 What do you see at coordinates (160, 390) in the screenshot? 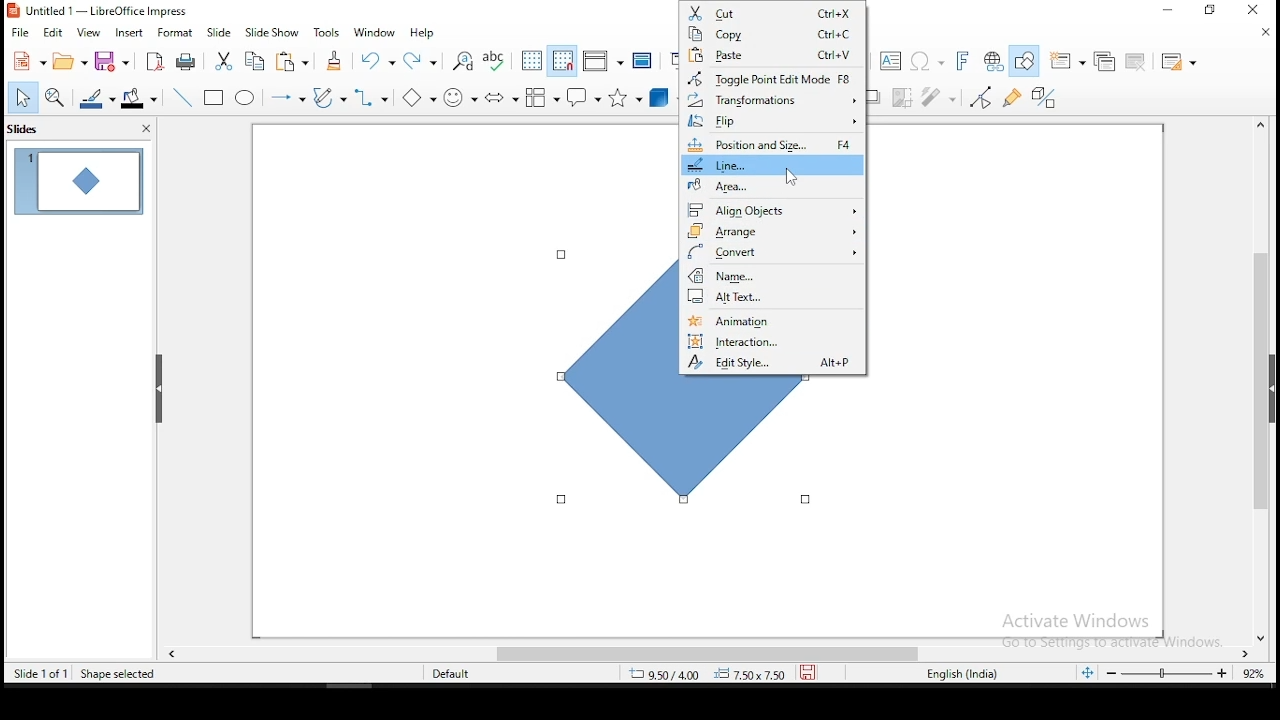
I see `Minimize sidebar` at bounding box center [160, 390].